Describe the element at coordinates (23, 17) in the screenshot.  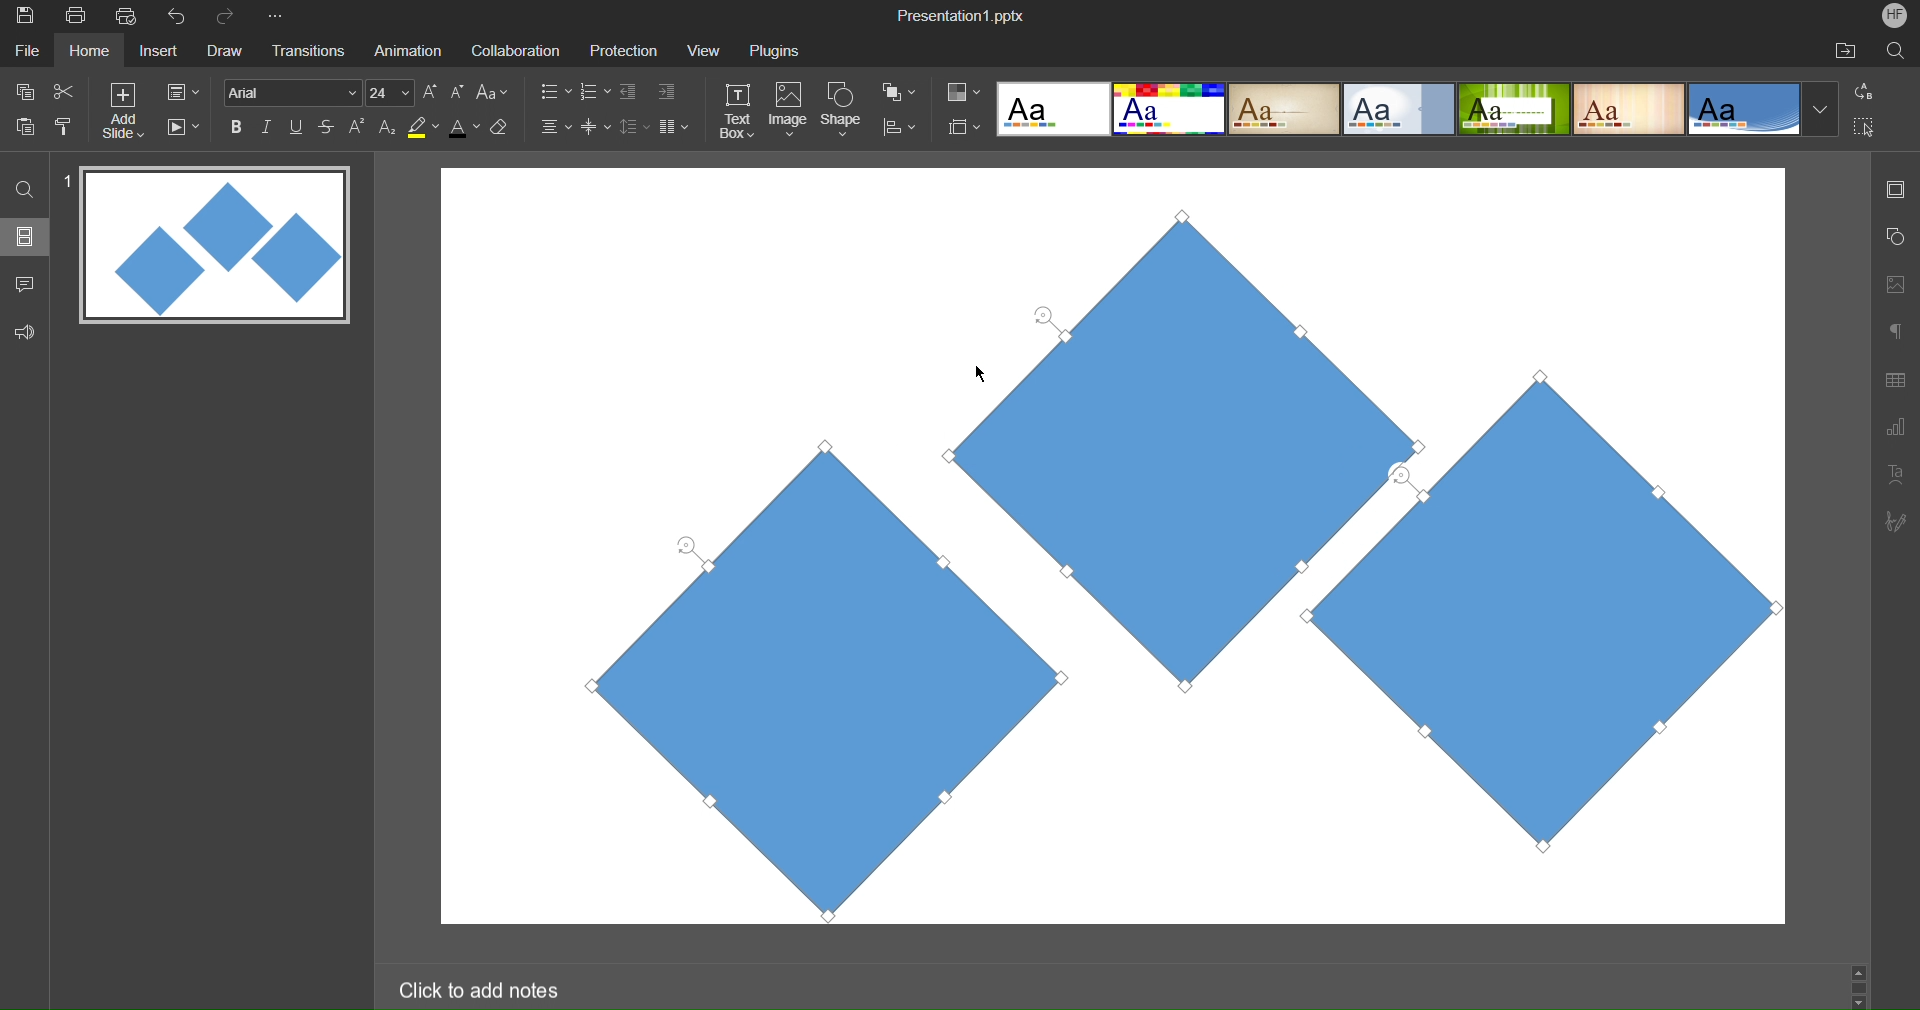
I see `Save` at that location.